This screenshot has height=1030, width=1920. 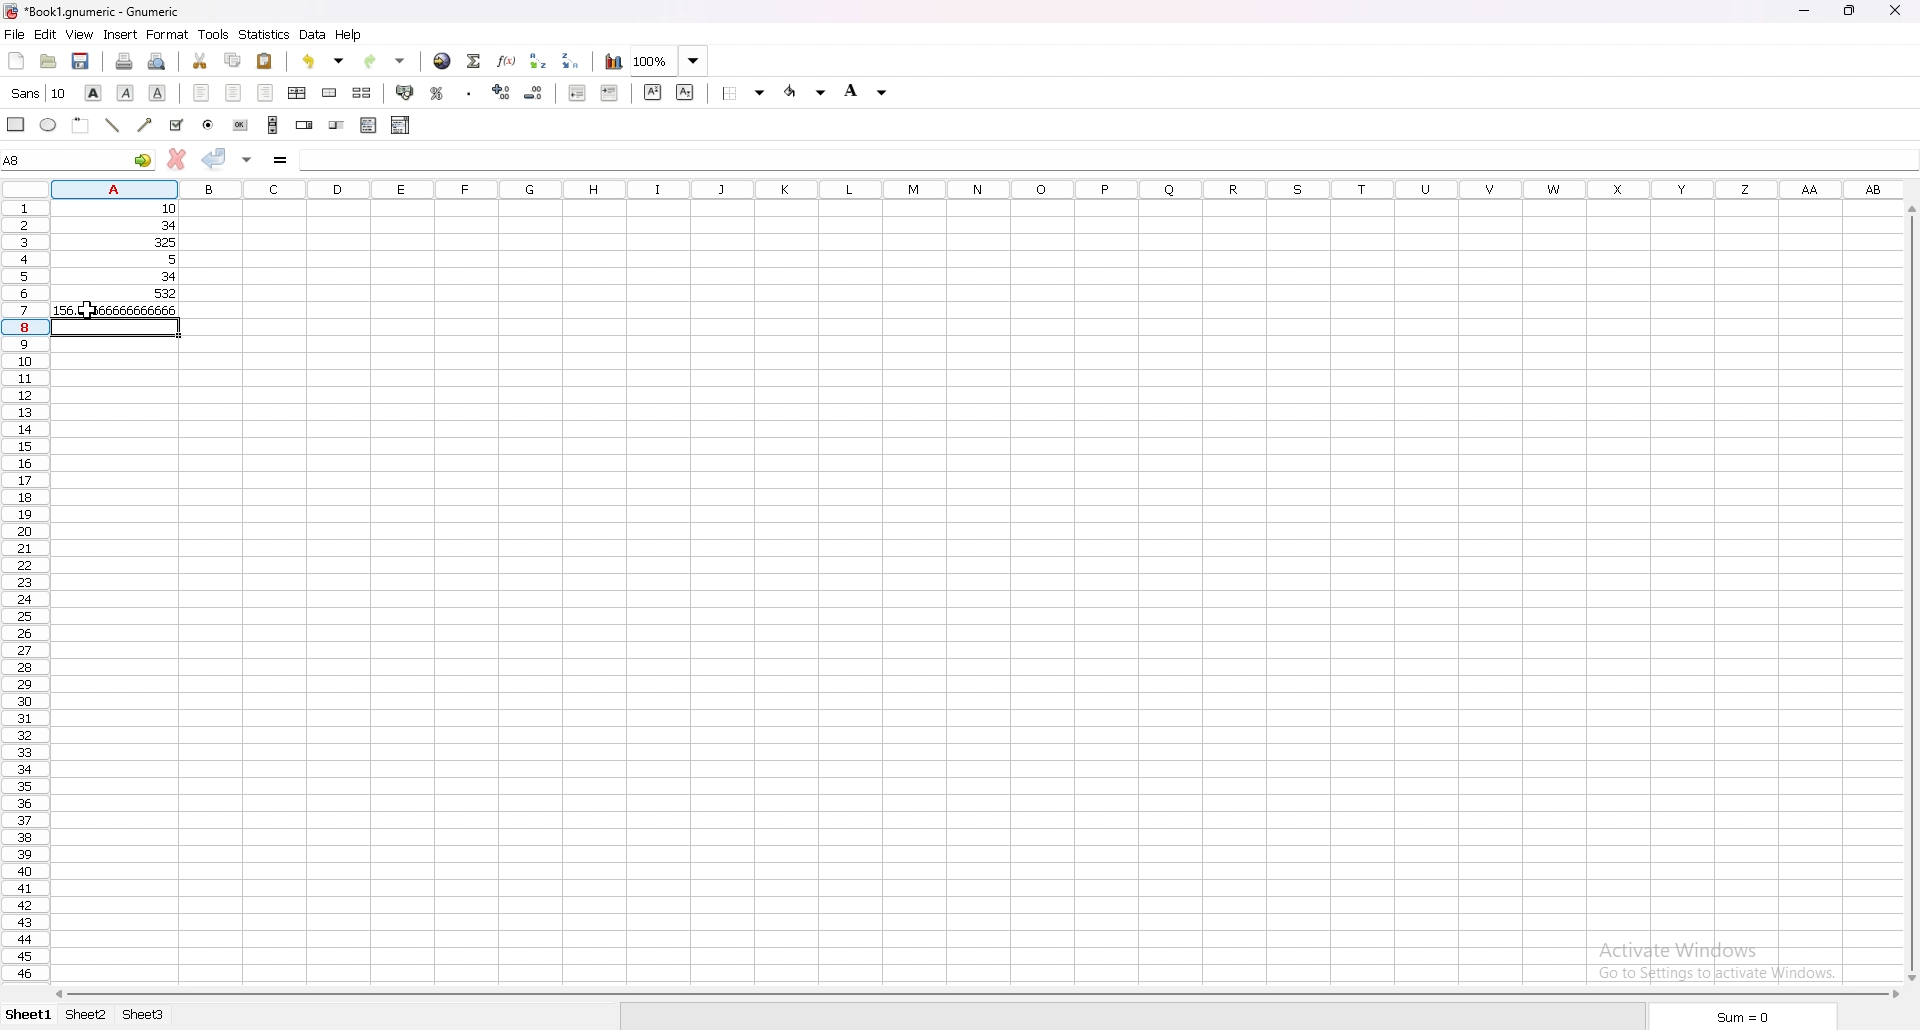 What do you see at coordinates (265, 34) in the screenshot?
I see `statistics` at bounding box center [265, 34].